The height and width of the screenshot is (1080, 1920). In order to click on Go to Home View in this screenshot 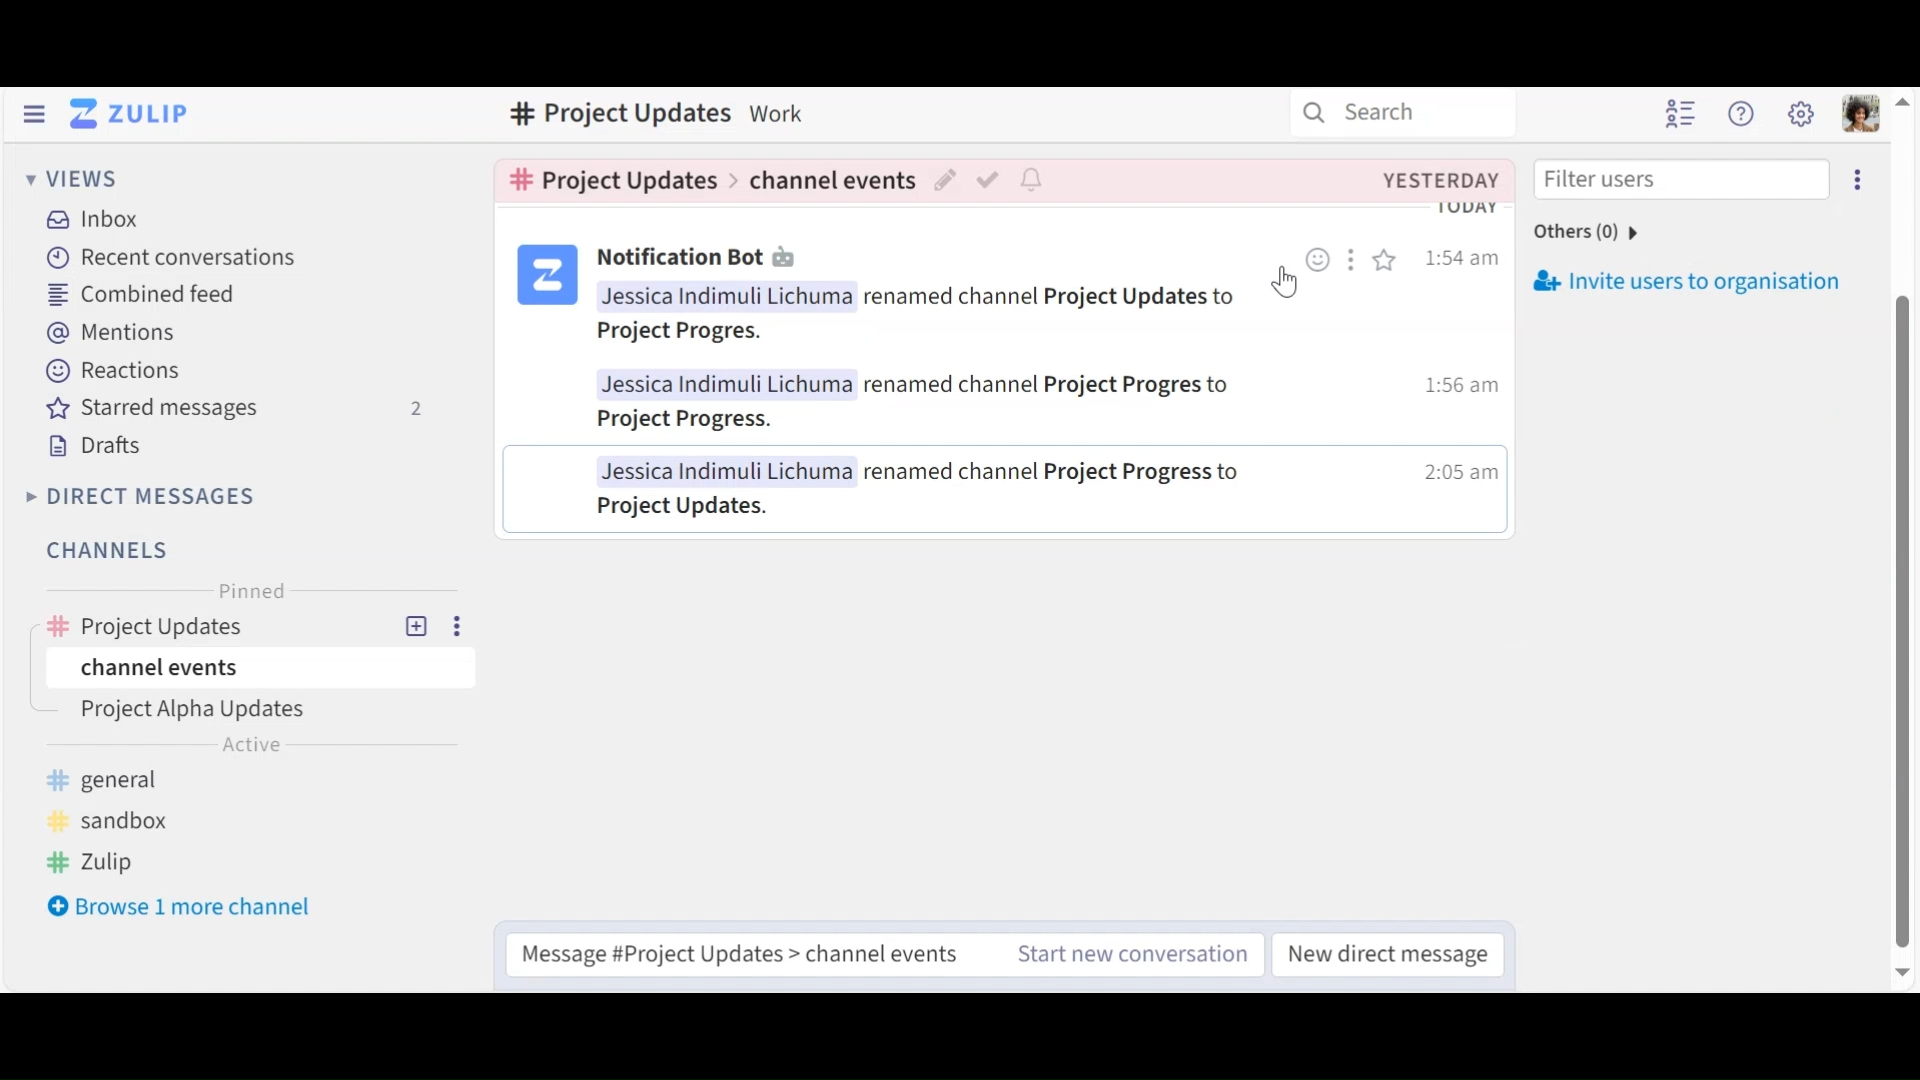, I will do `click(134, 113)`.